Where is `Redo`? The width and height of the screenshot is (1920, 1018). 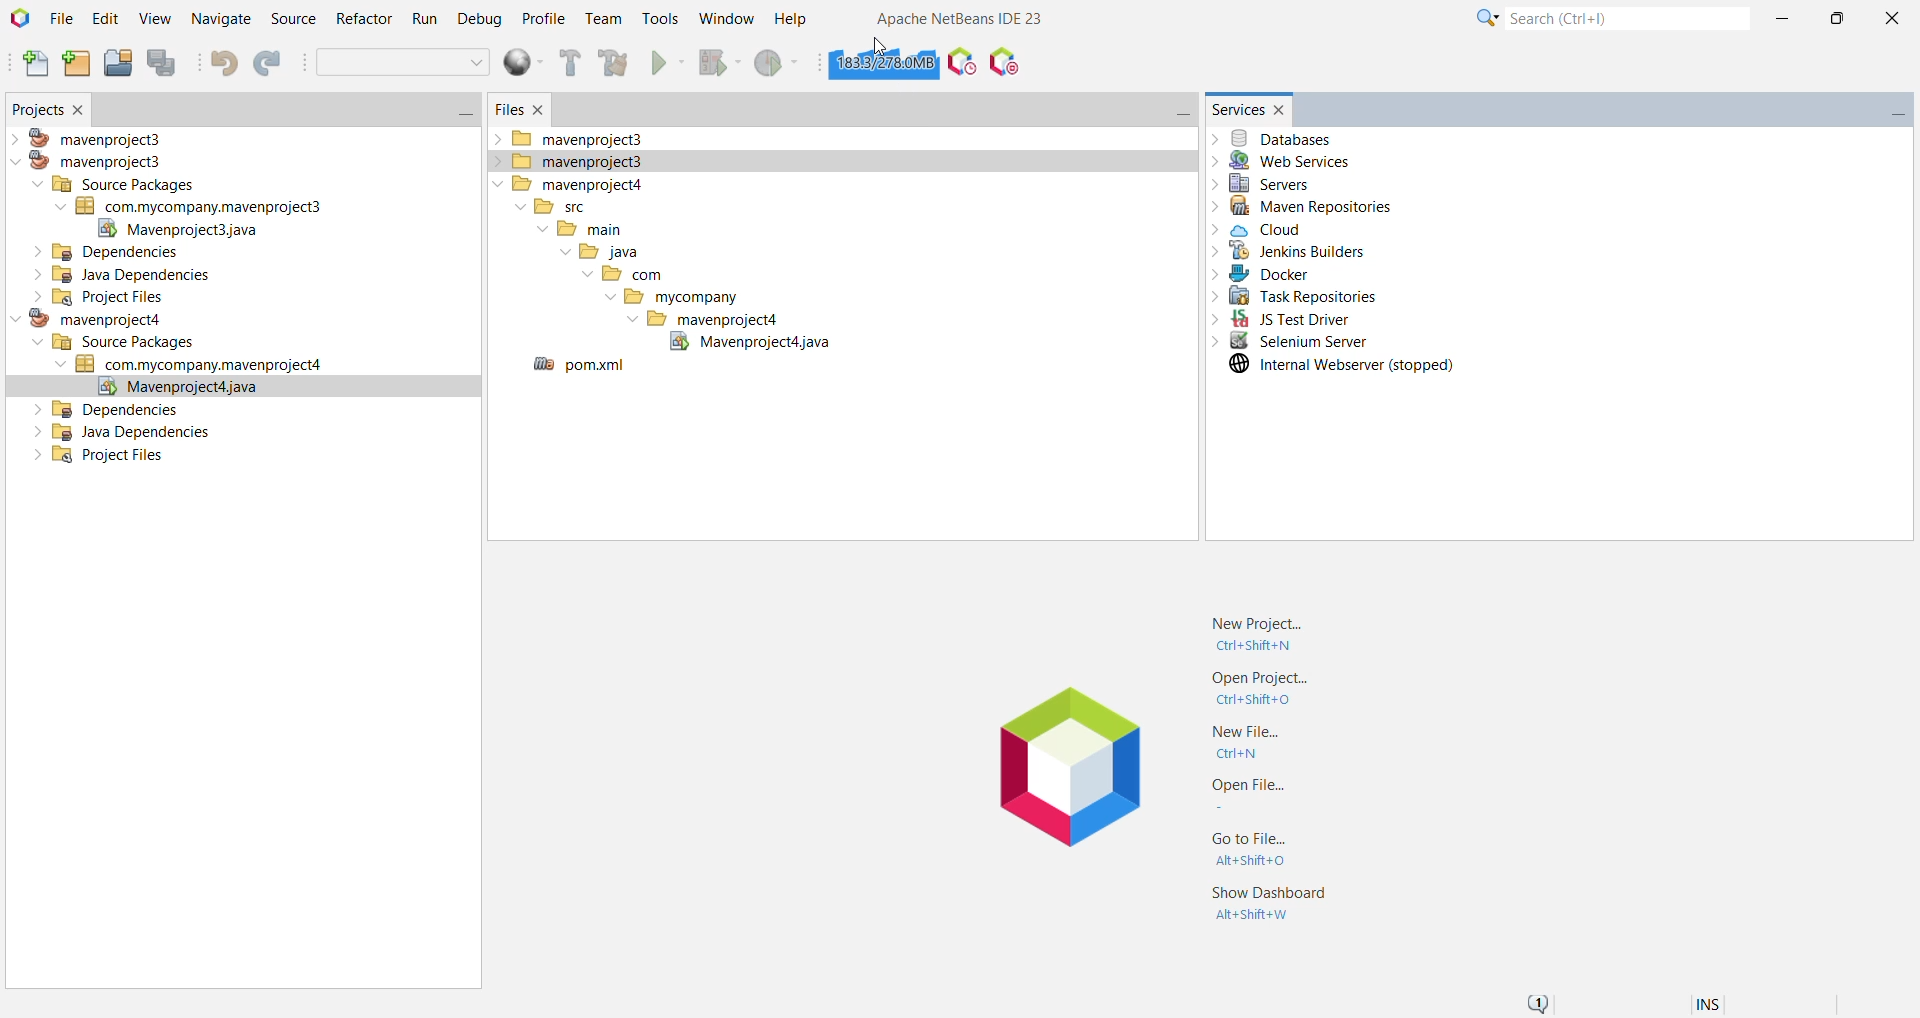
Redo is located at coordinates (272, 64).